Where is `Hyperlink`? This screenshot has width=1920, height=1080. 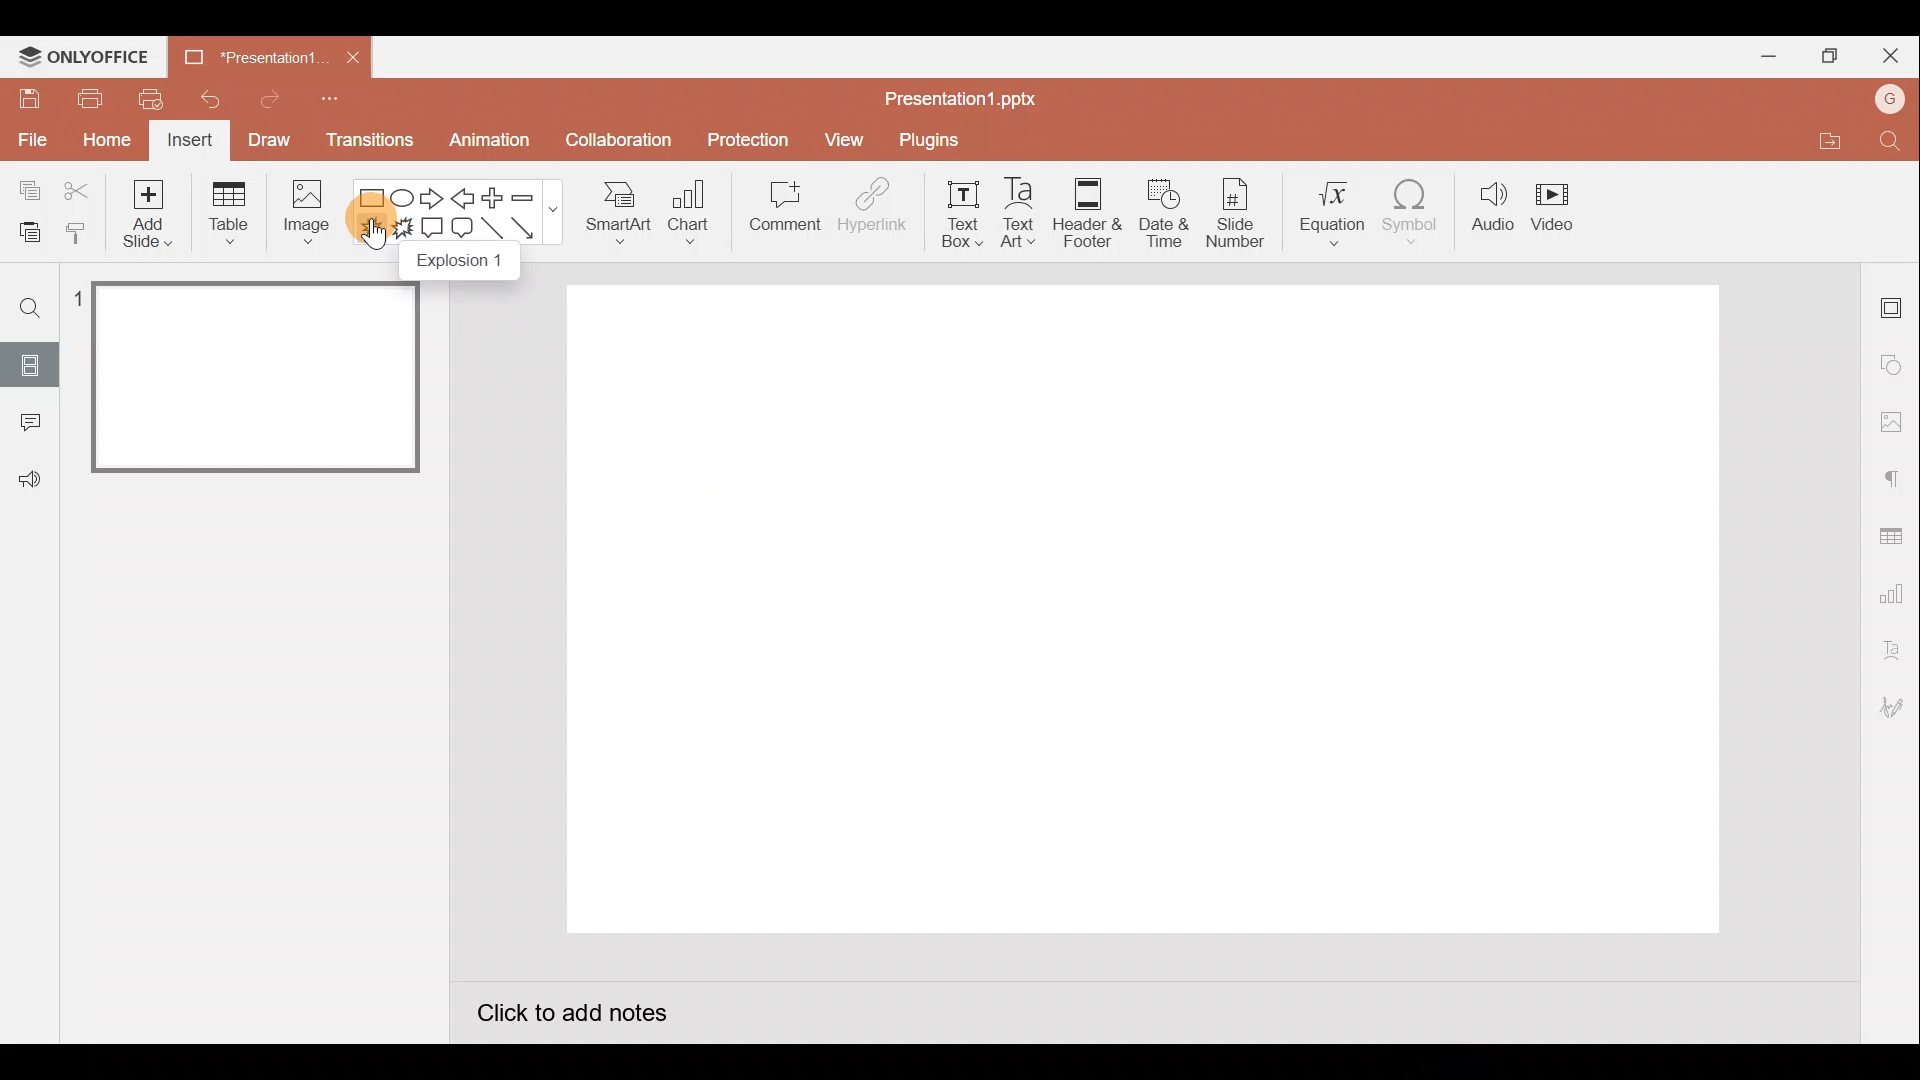 Hyperlink is located at coordinates (872, 208).